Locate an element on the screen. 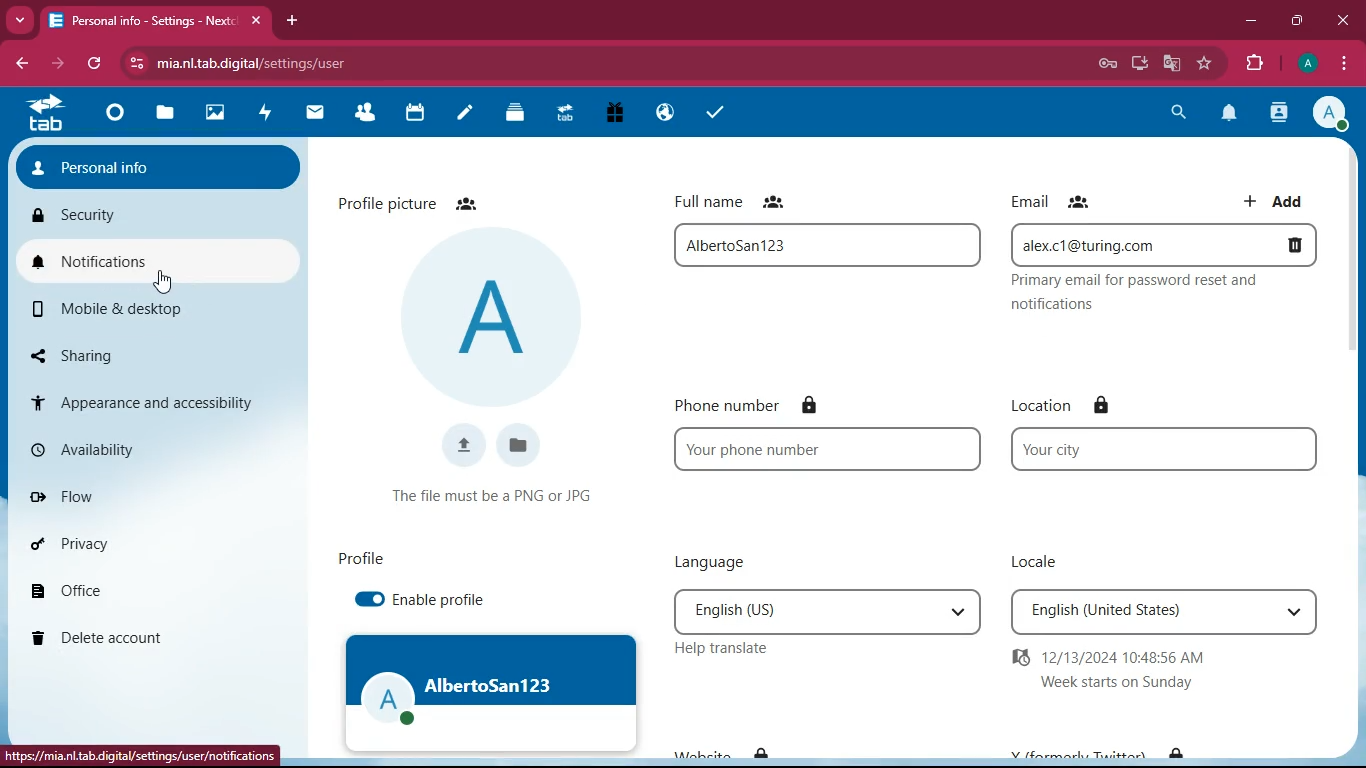 This screenshot has height=768, width=1366. your city is located at coordinates (1163, 448).